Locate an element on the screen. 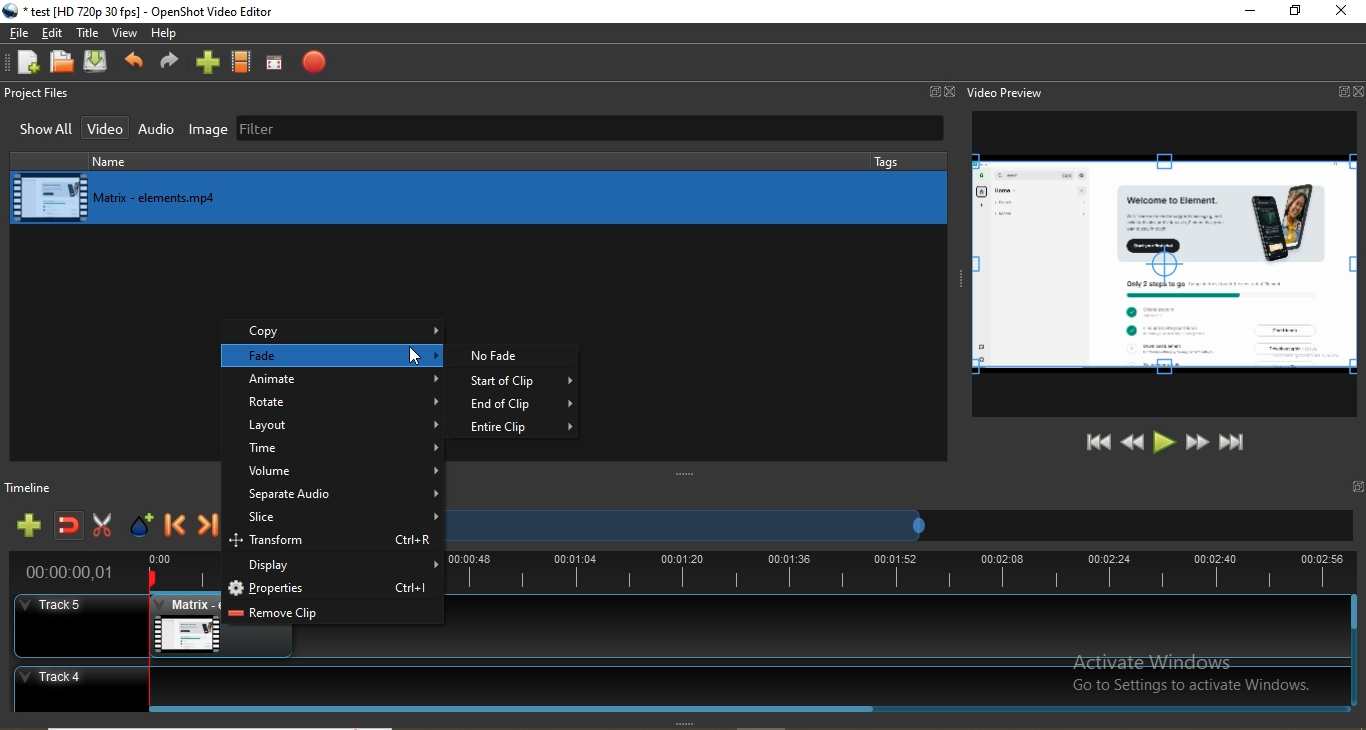  no fade is located at coordinates (517, 355).